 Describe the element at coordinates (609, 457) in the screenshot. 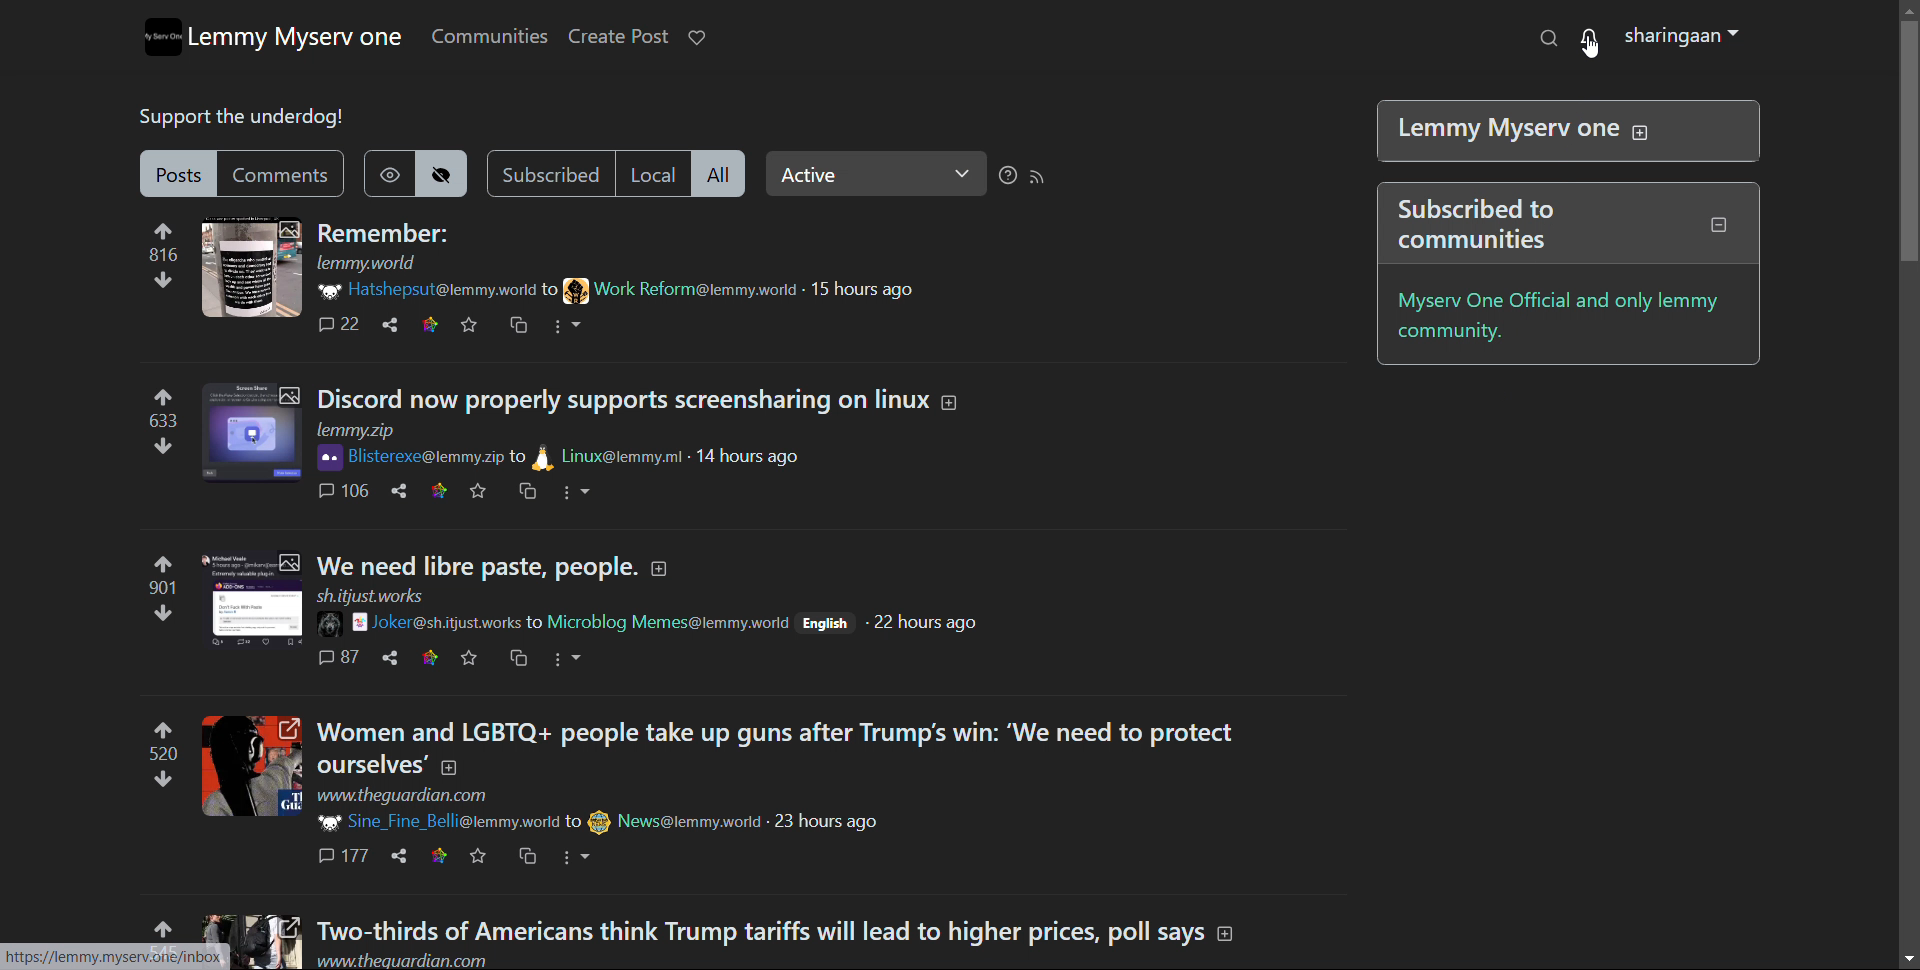

I see `community` at that location.